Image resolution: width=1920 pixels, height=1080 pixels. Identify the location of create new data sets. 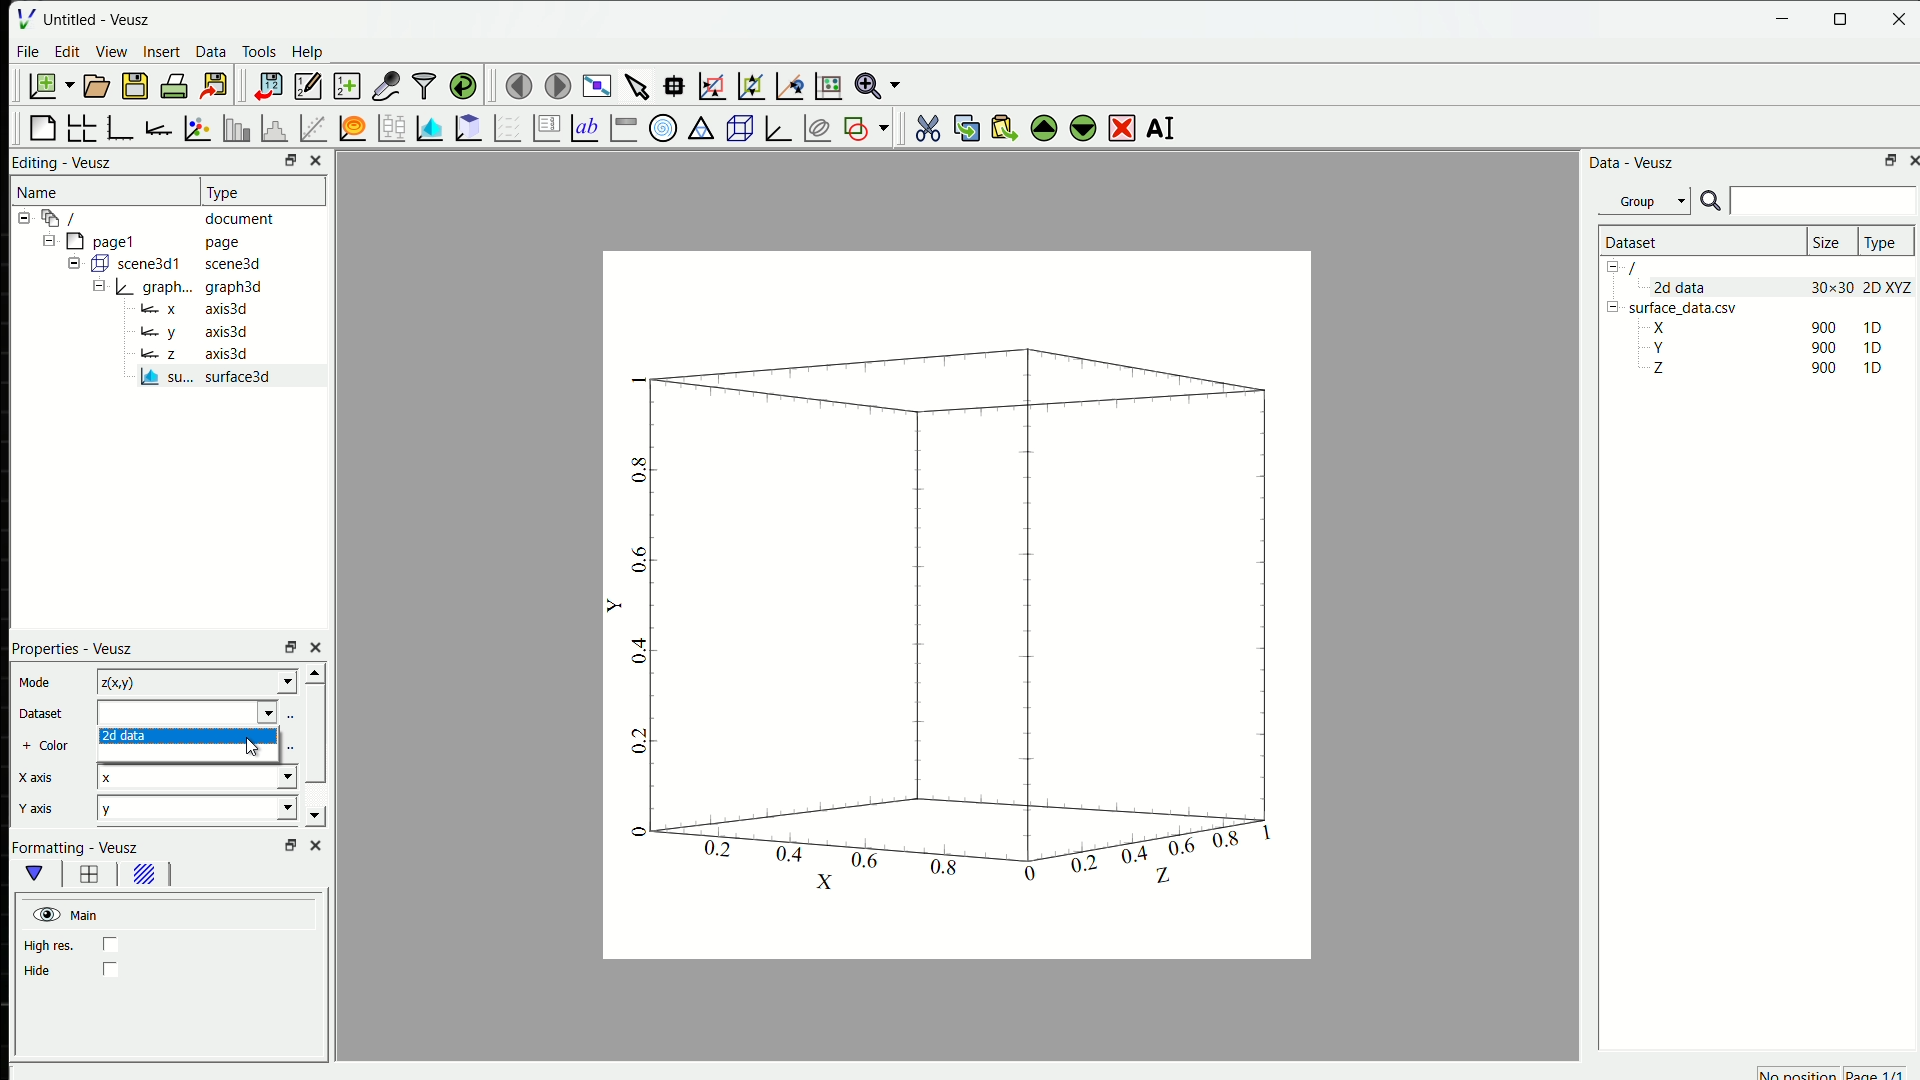
(347, 86).